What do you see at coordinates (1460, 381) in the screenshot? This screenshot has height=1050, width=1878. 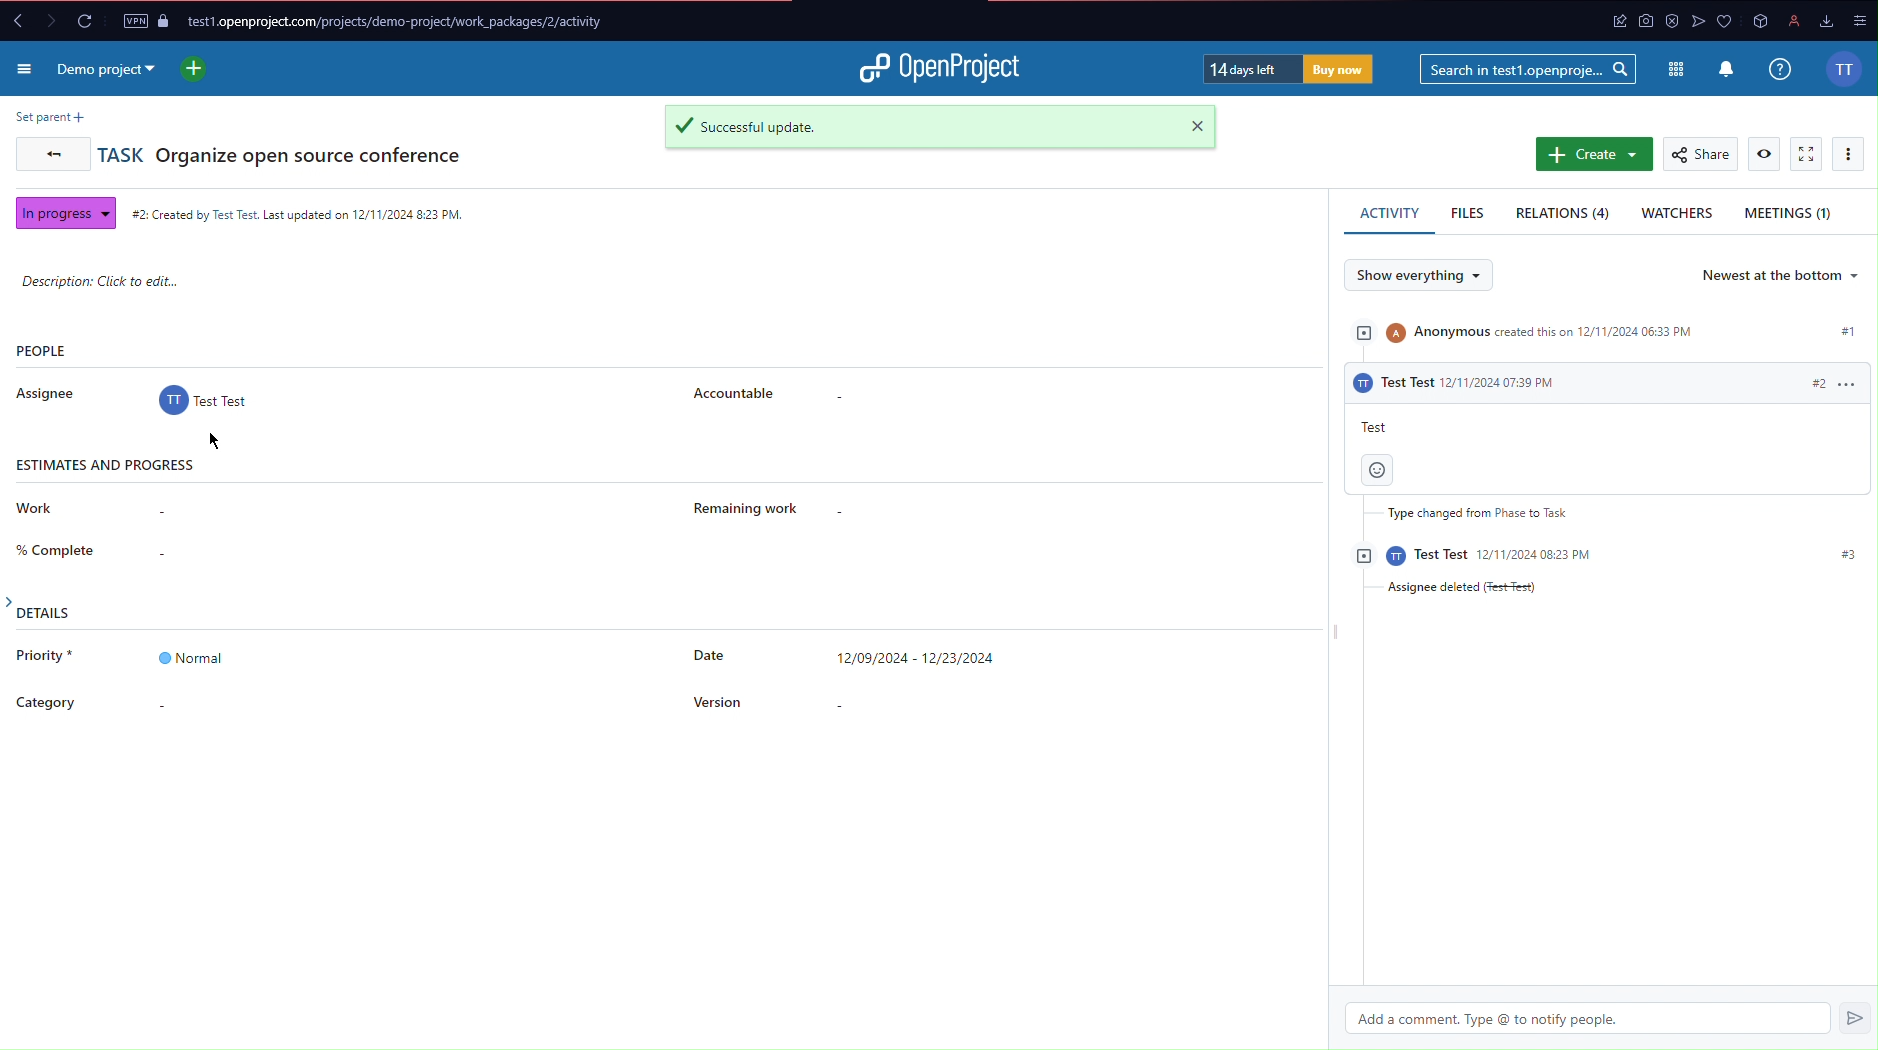 I see `activity #2` at bounding box center [1460, 381].